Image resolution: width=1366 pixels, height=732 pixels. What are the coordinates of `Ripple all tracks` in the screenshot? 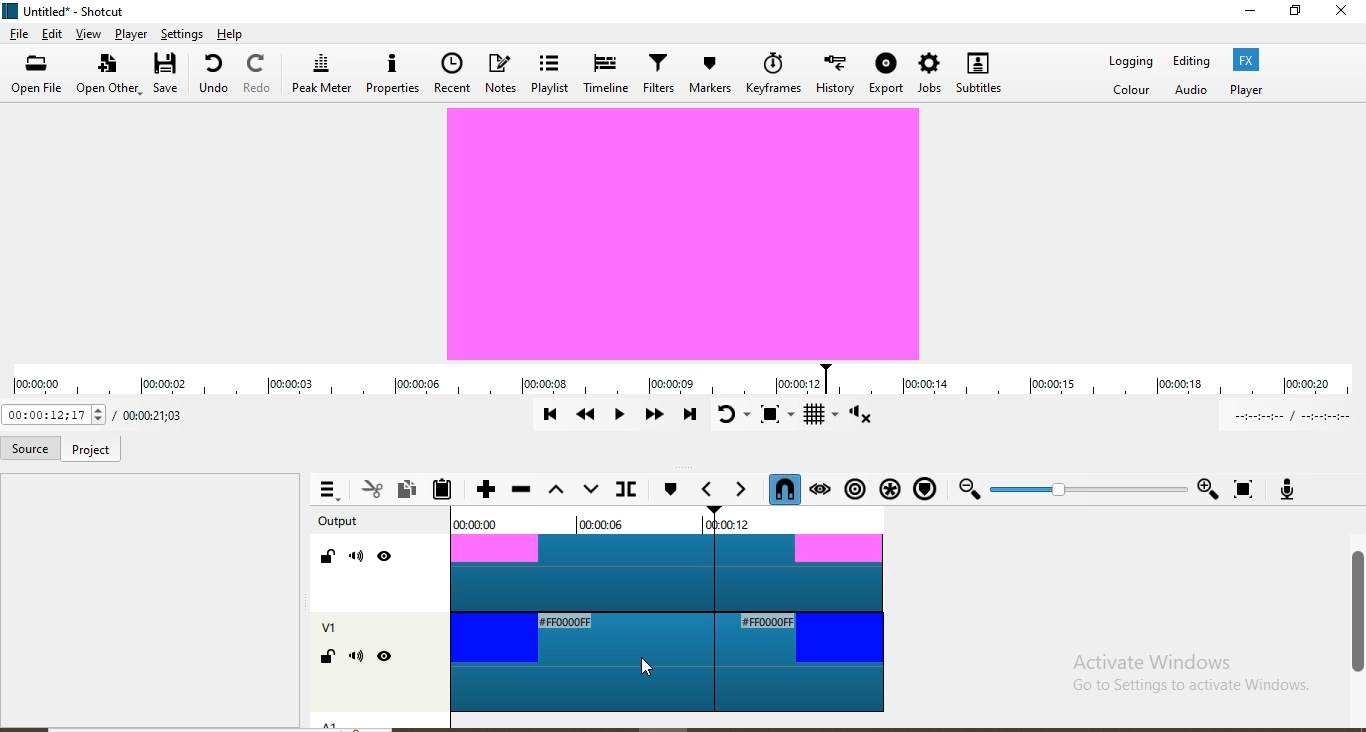 It's located at (888, 488).